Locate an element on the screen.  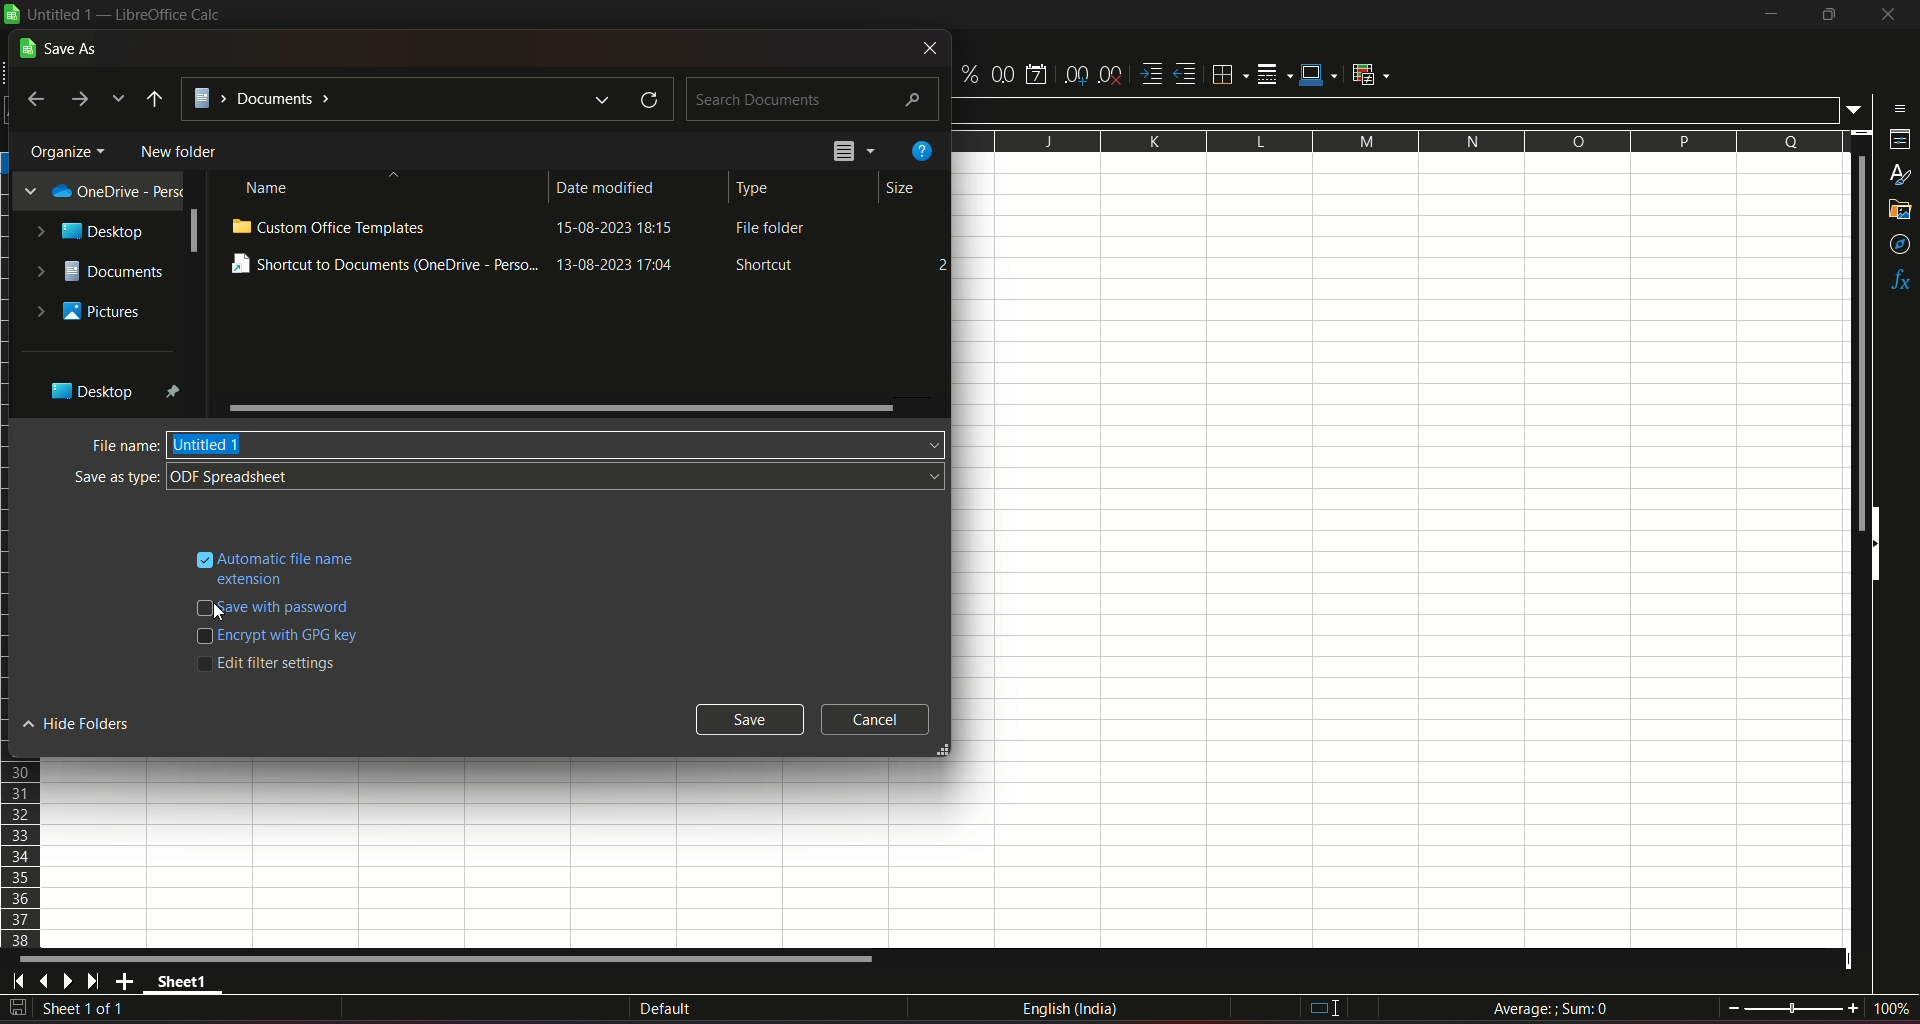
language is located at coordinates (1073, 1012).